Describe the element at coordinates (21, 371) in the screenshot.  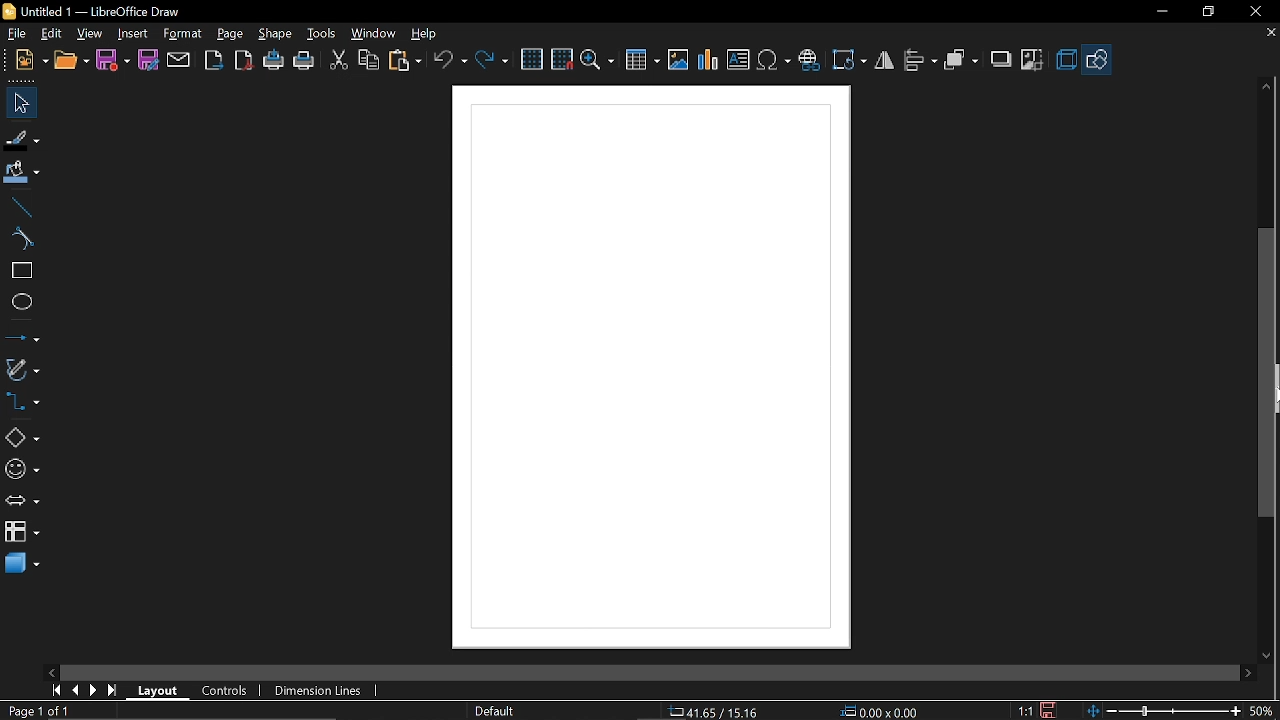
I see `curves and polygons` at that location.